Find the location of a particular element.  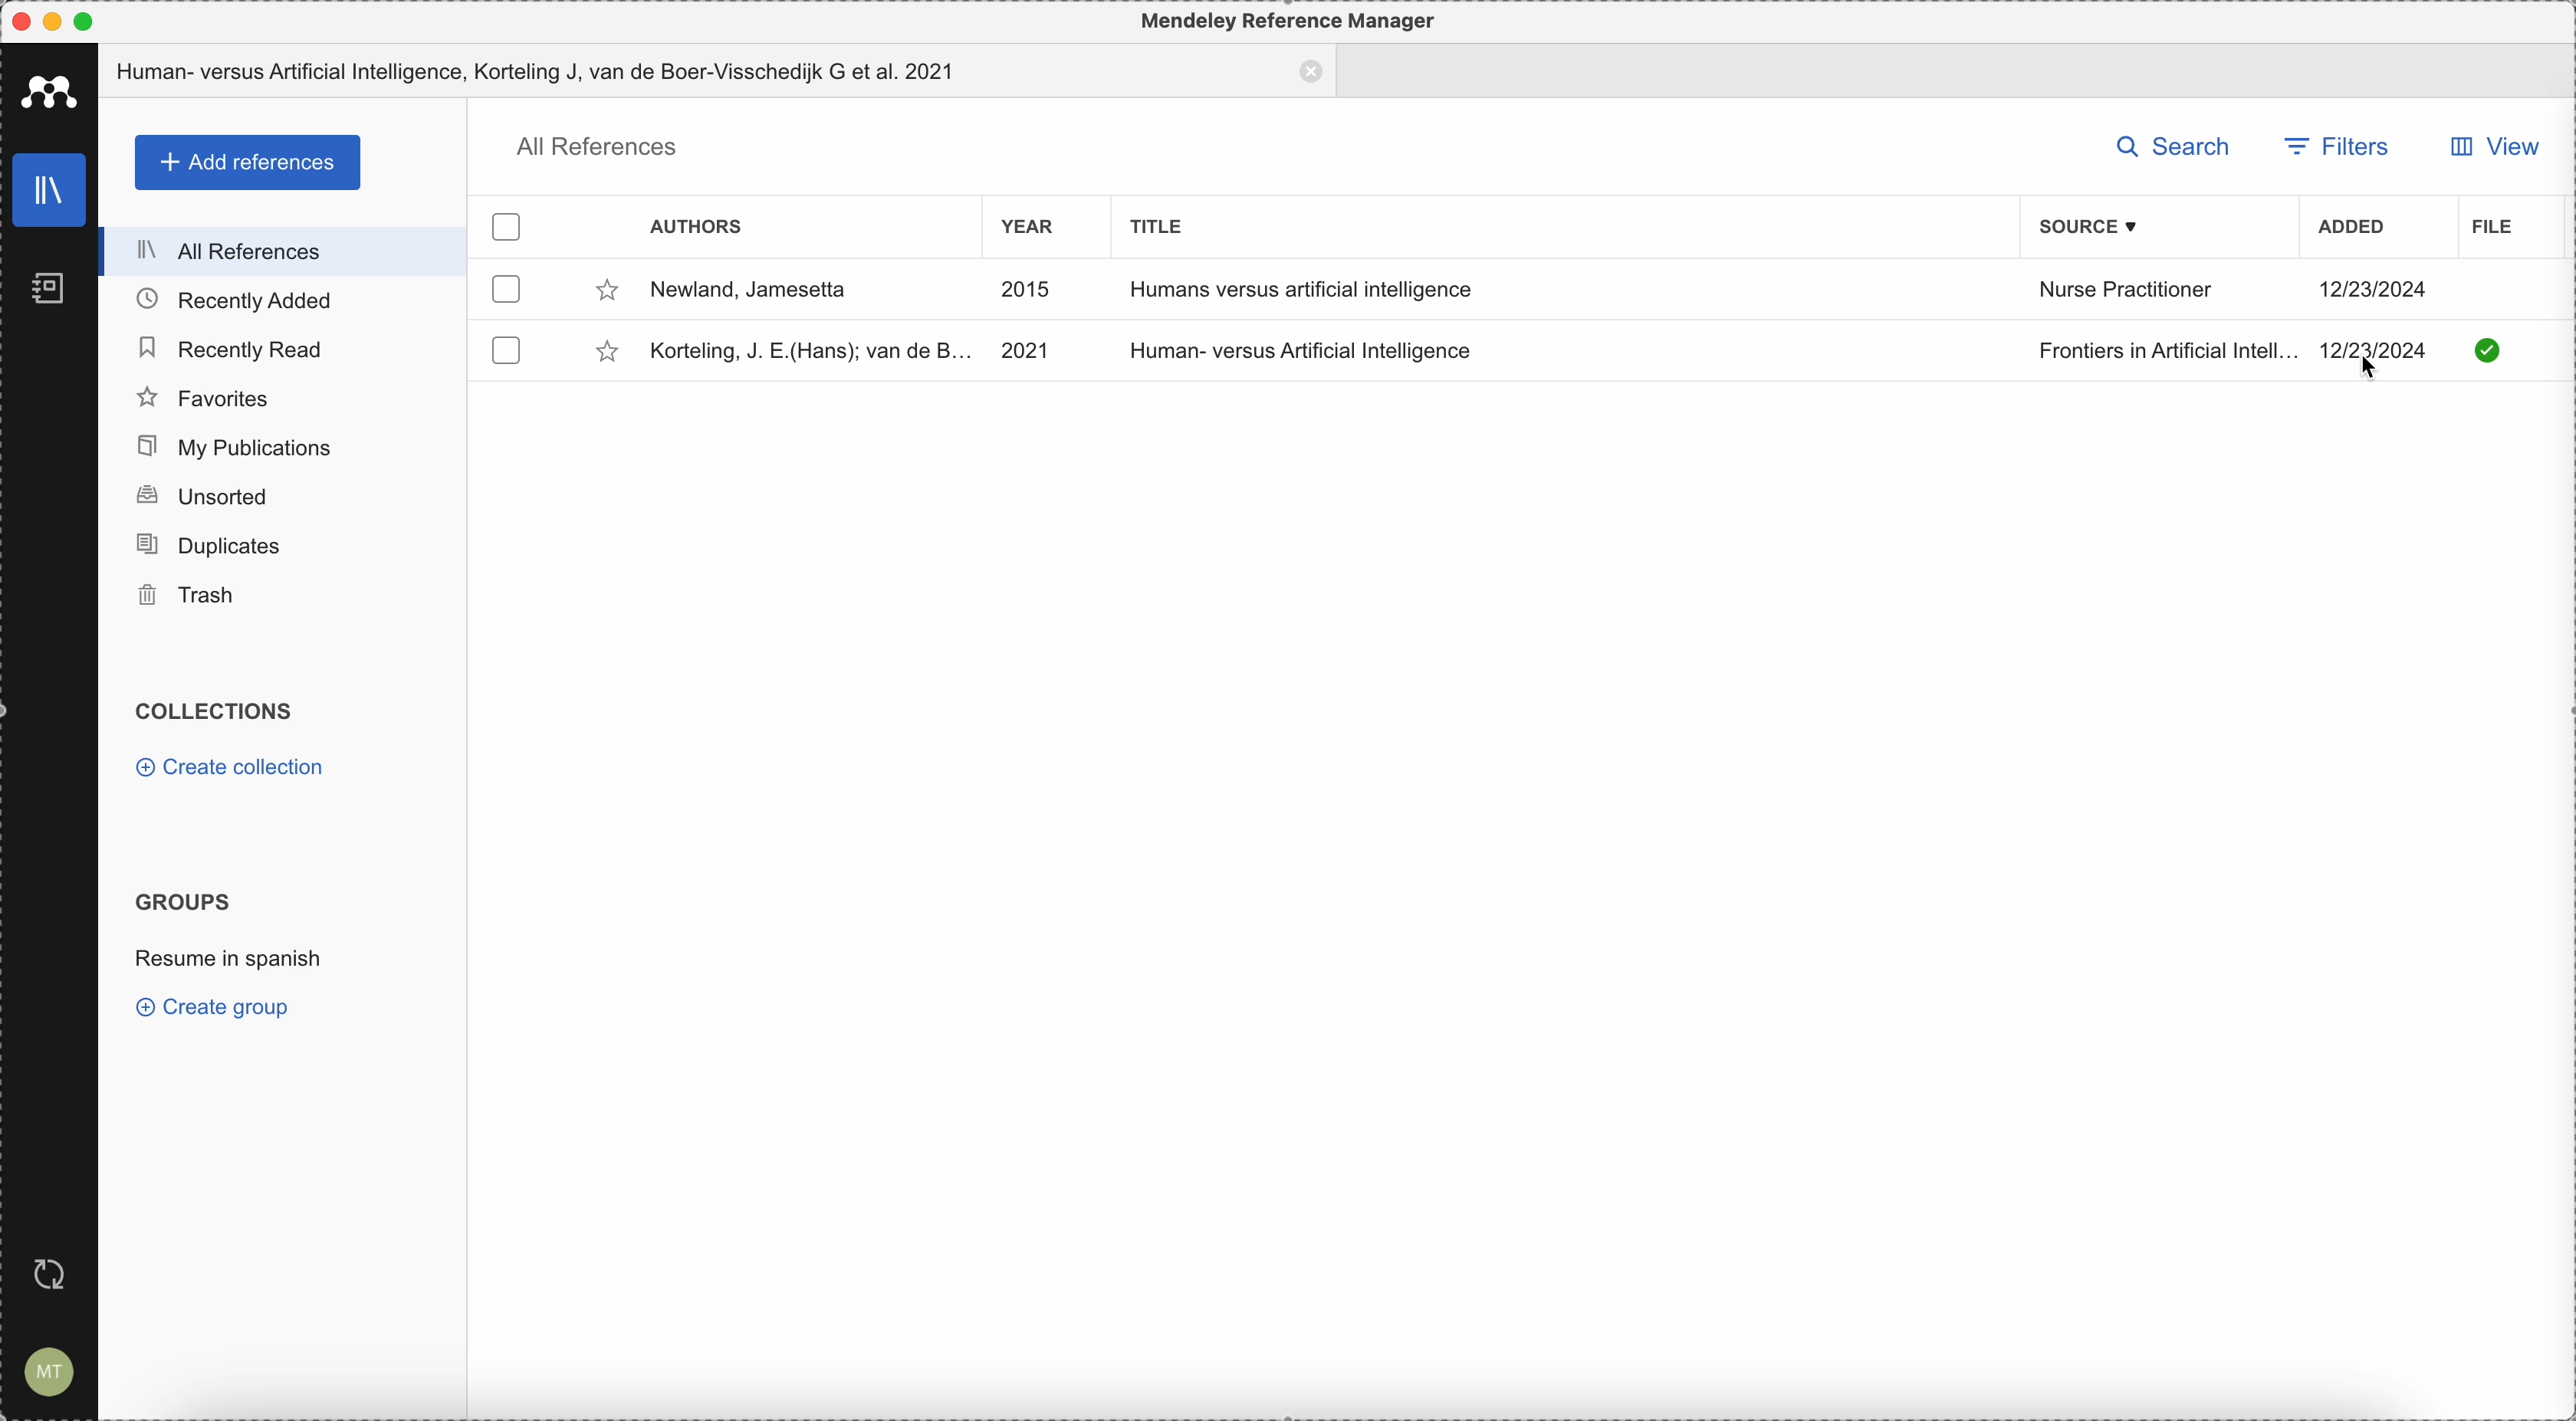

favorite is located at coordinates (602, 290).